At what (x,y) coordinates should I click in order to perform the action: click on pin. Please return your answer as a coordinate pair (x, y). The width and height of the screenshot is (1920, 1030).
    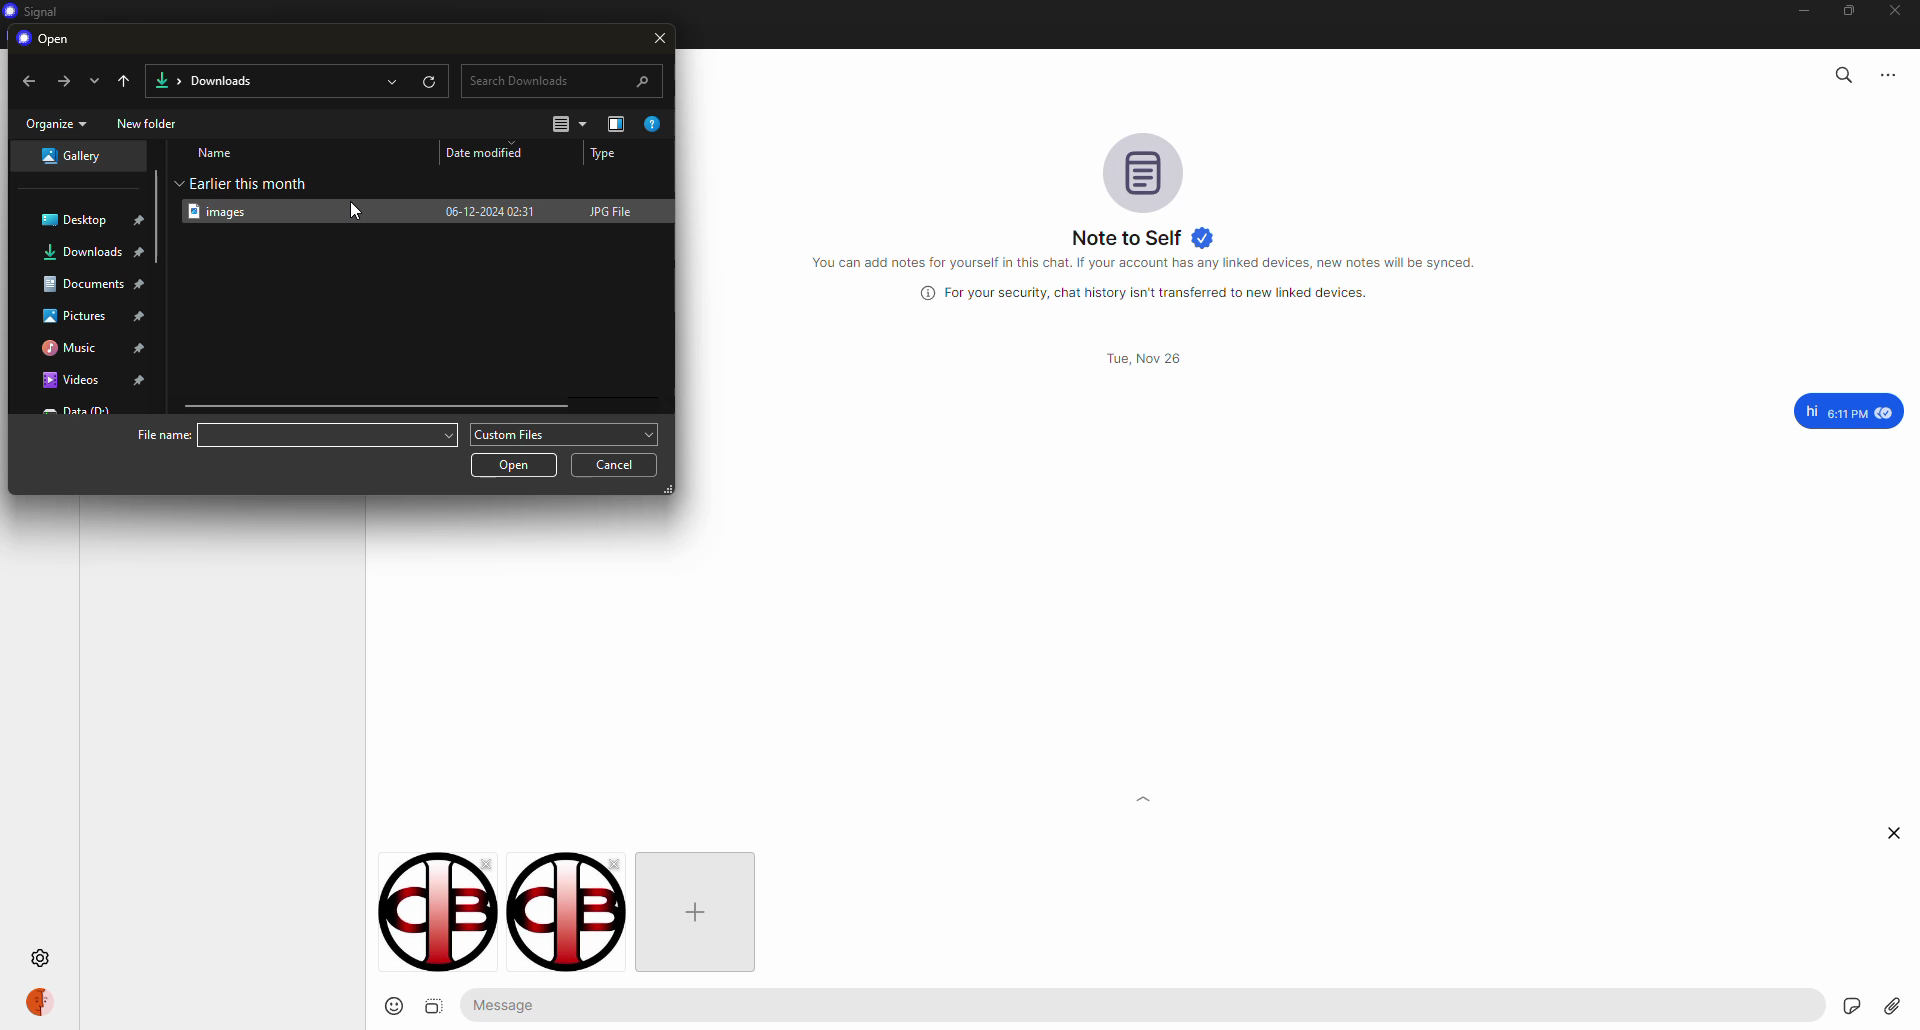
    Looking at the image, I should click on (142, 255).